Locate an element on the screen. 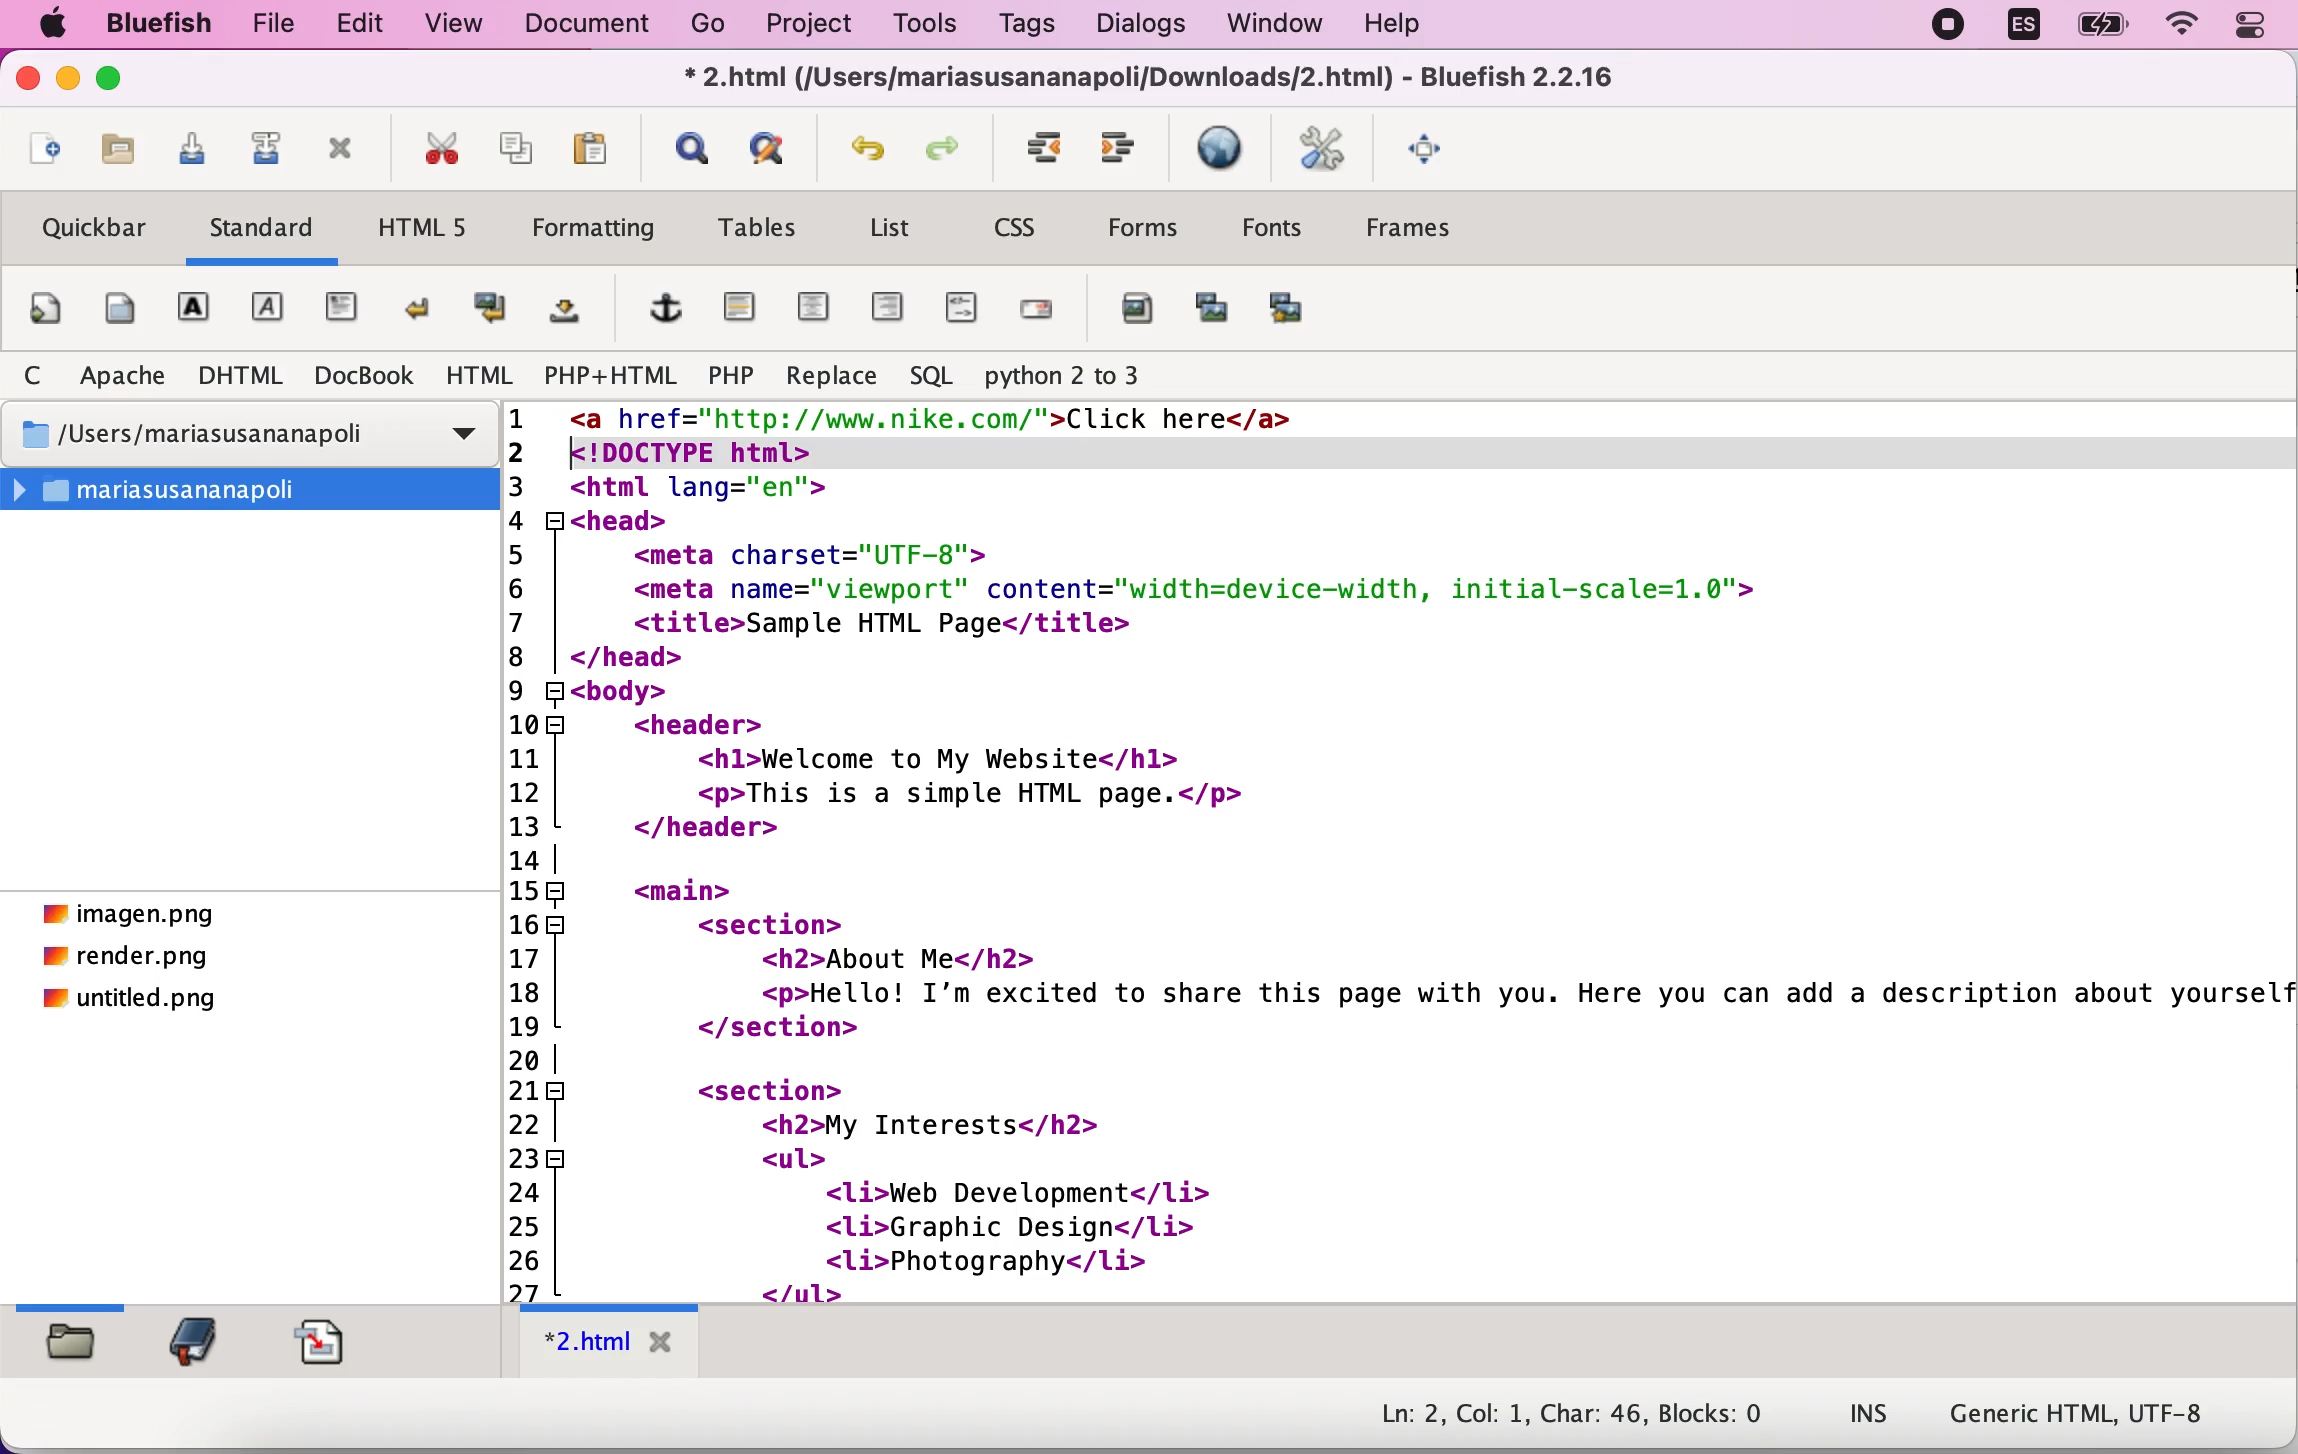 The image size is (2298, 1454). dialogs is located at coordinates (1143, 23).